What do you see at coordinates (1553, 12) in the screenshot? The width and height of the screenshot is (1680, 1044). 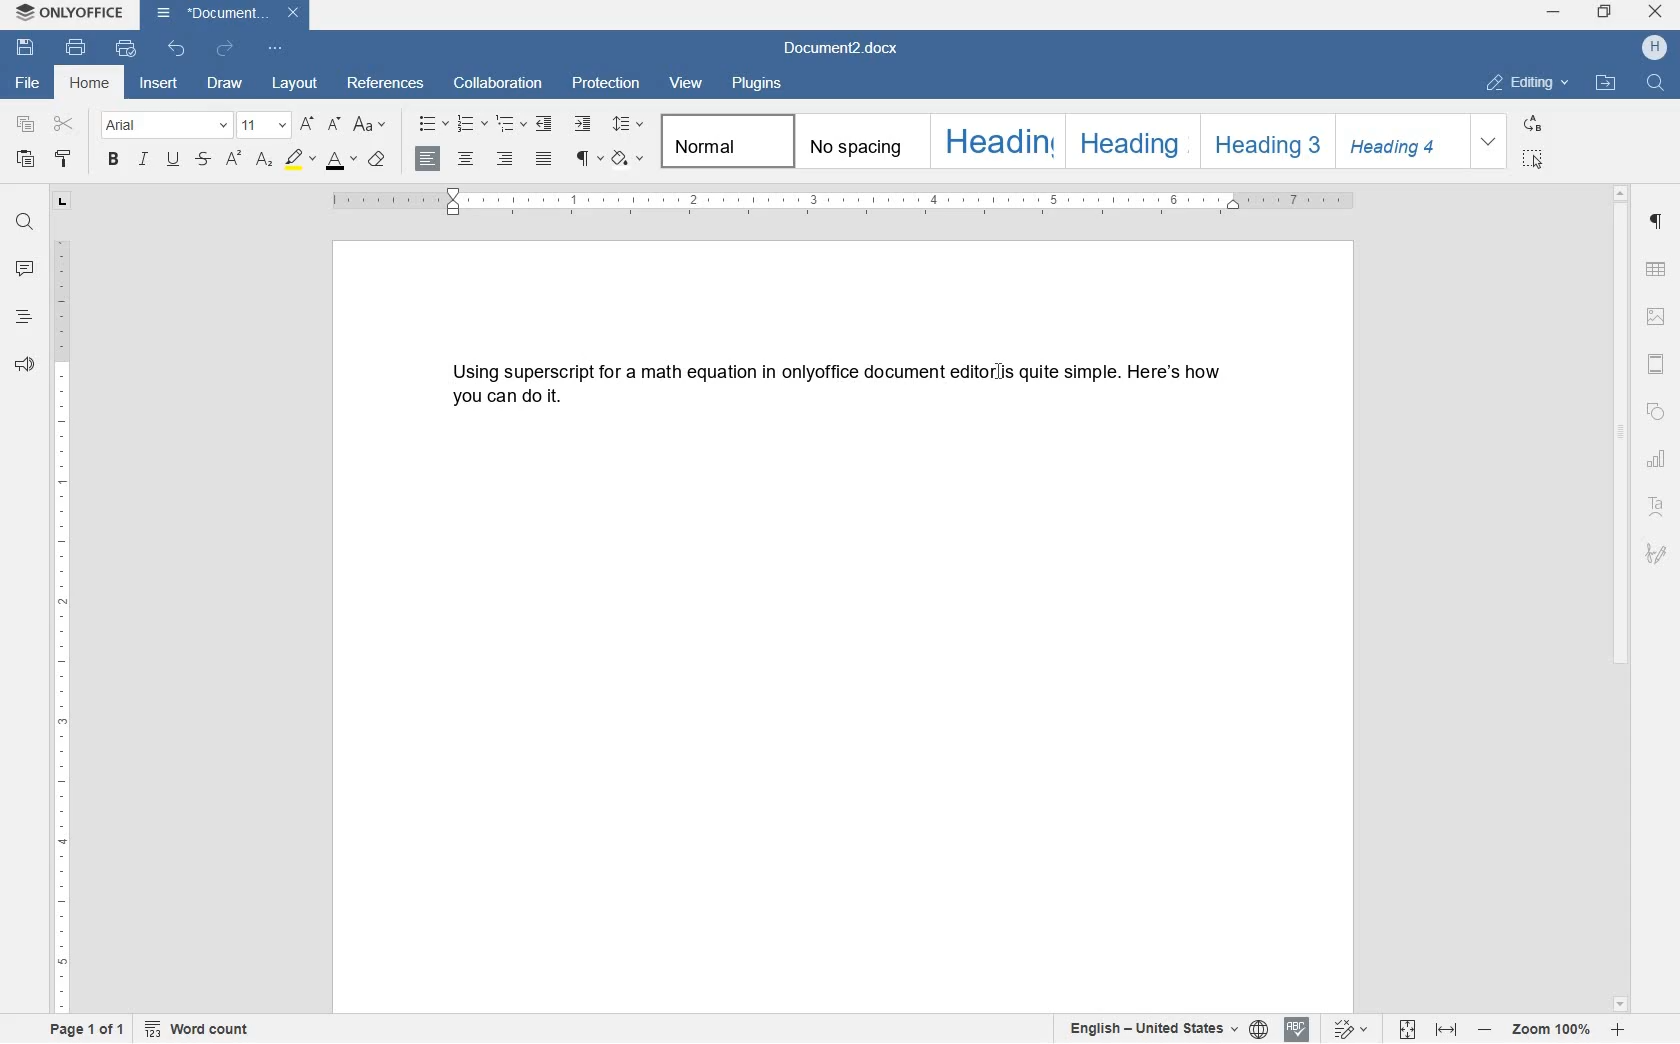 I see `minimize` at bounding box center [1553, 12].